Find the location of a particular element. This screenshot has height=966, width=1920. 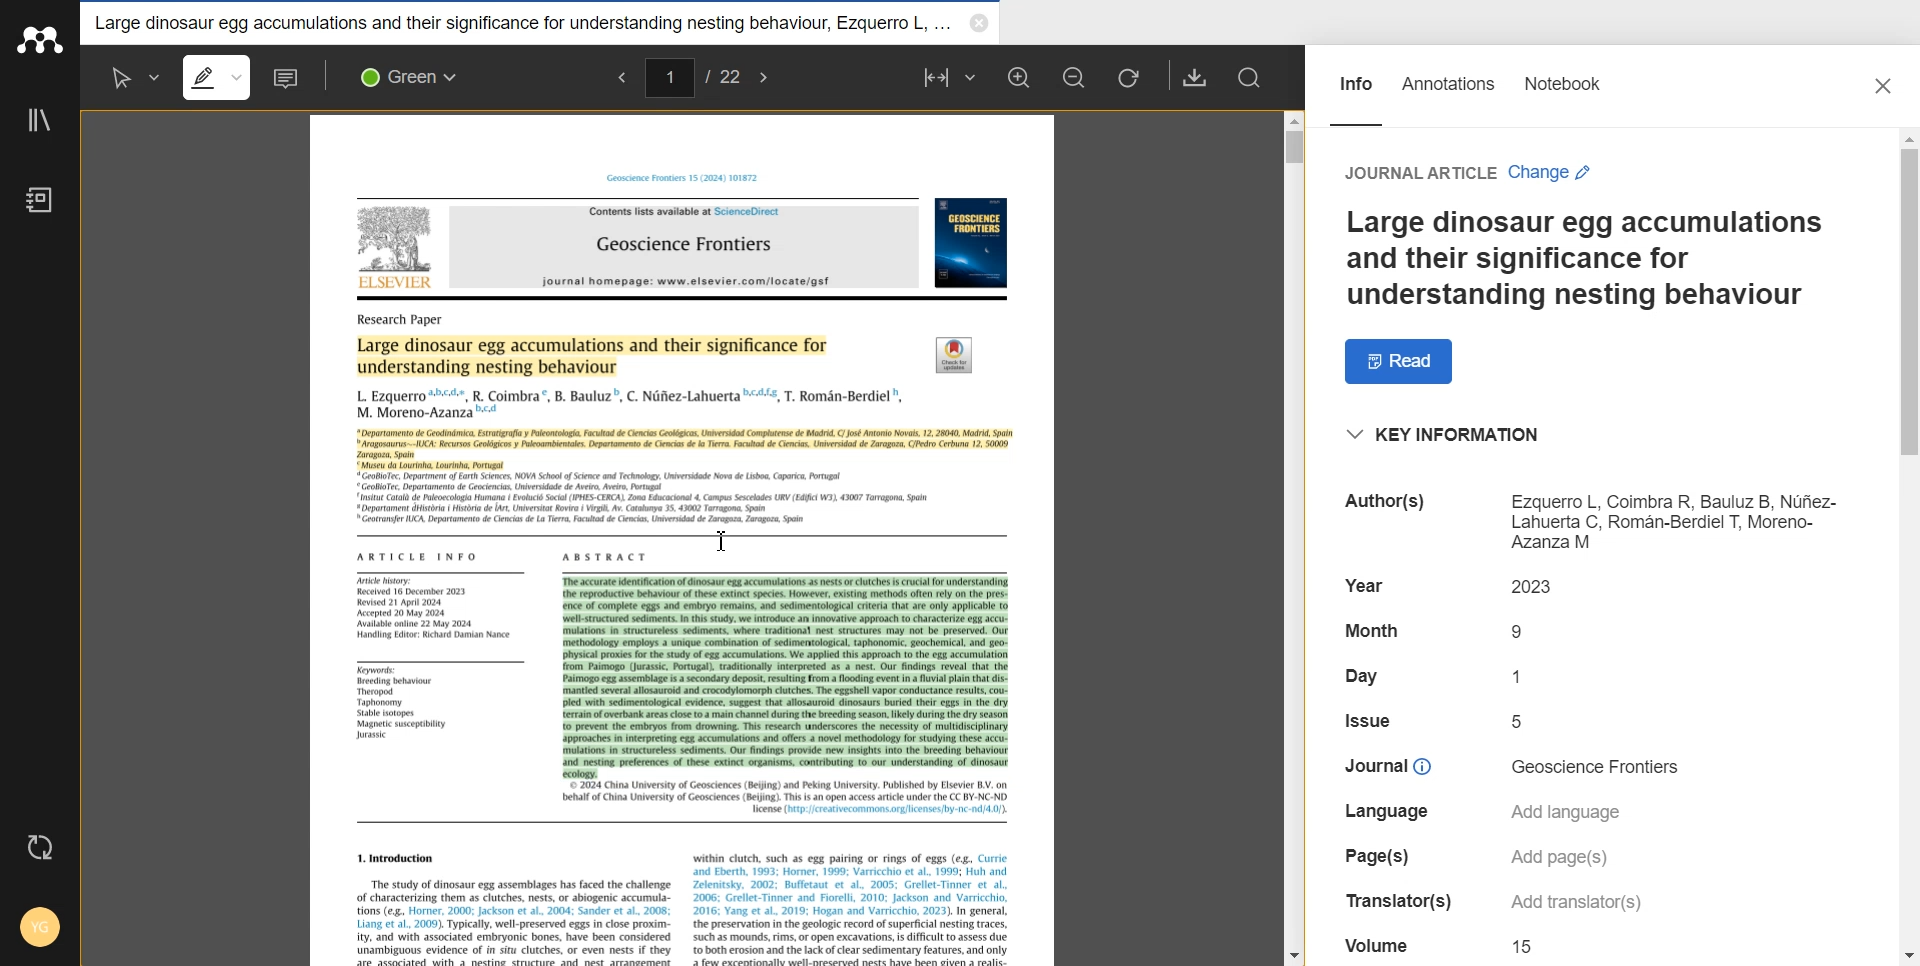

Filetext is located at coordinates (1379, 943).